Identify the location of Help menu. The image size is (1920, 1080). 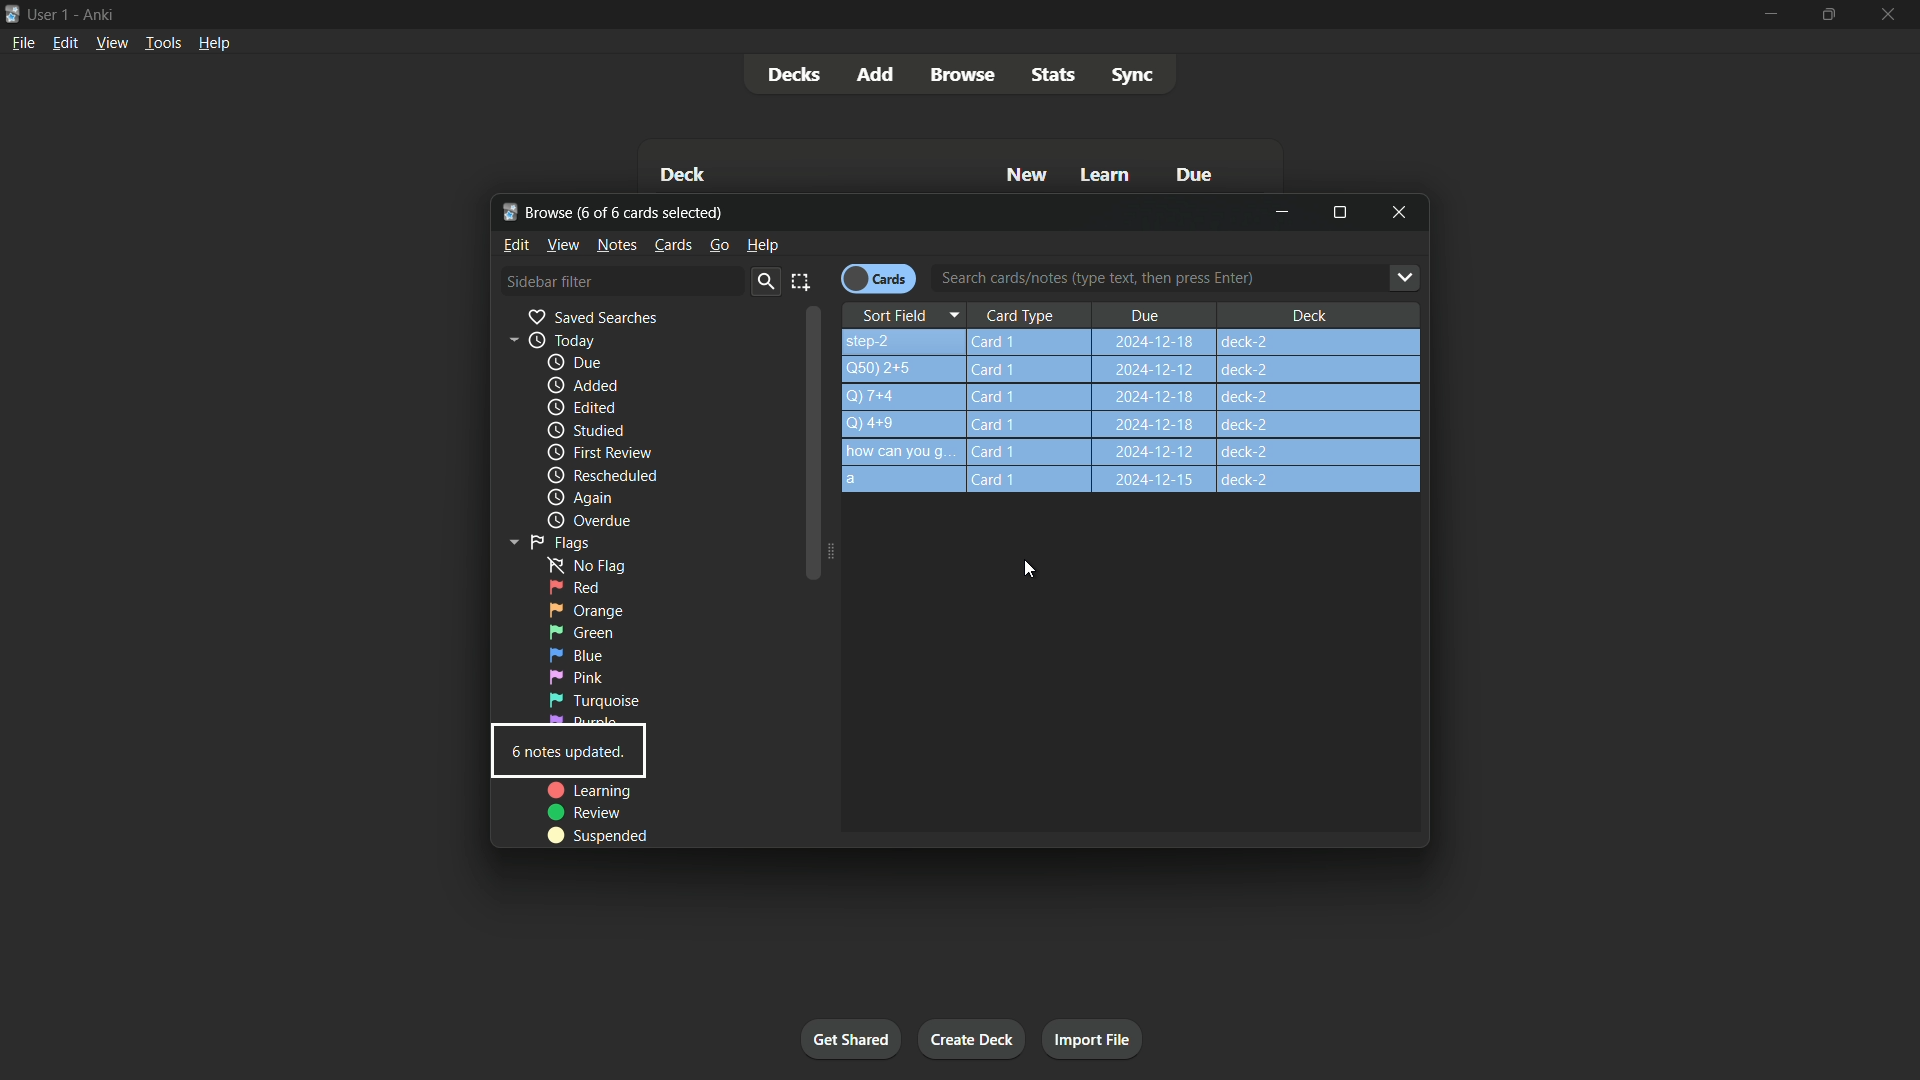
(217, 43).